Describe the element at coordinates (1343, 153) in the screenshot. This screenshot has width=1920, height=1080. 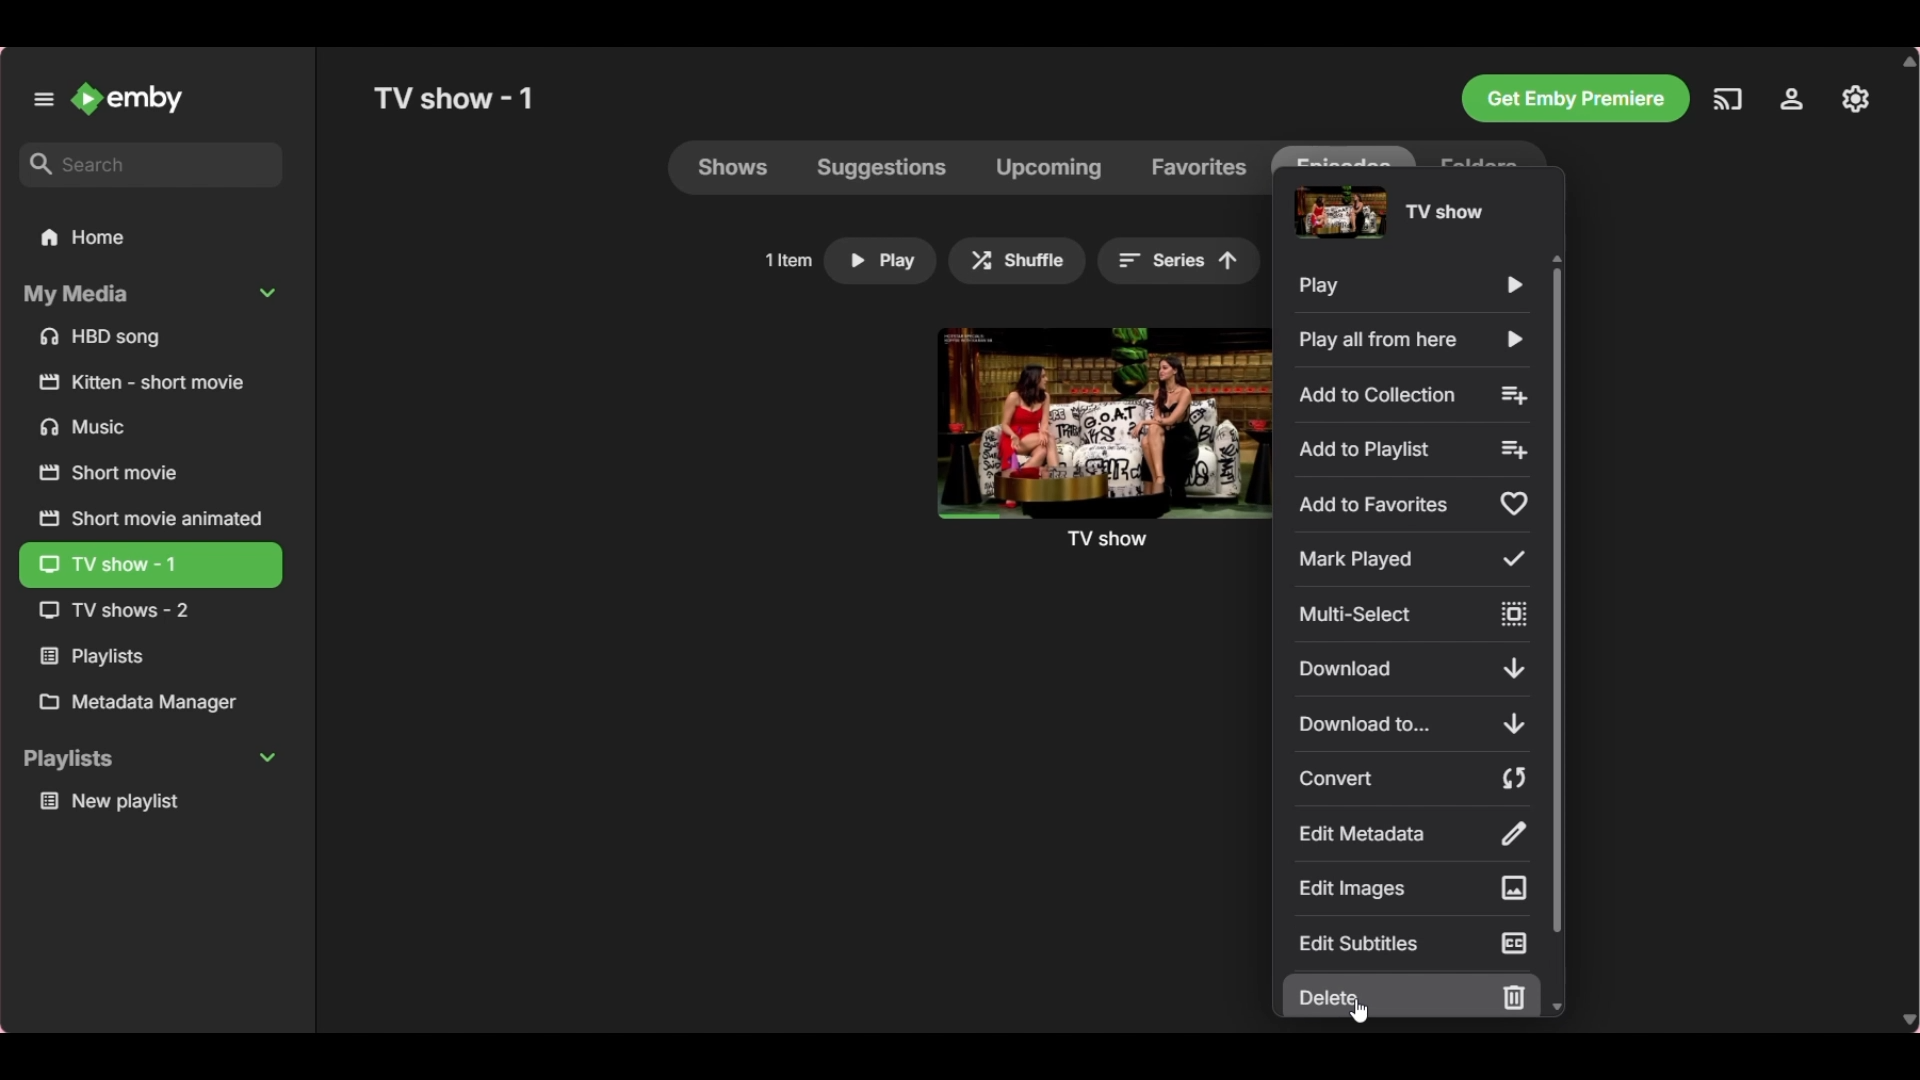
I see `Current selection highlighted` at that location.